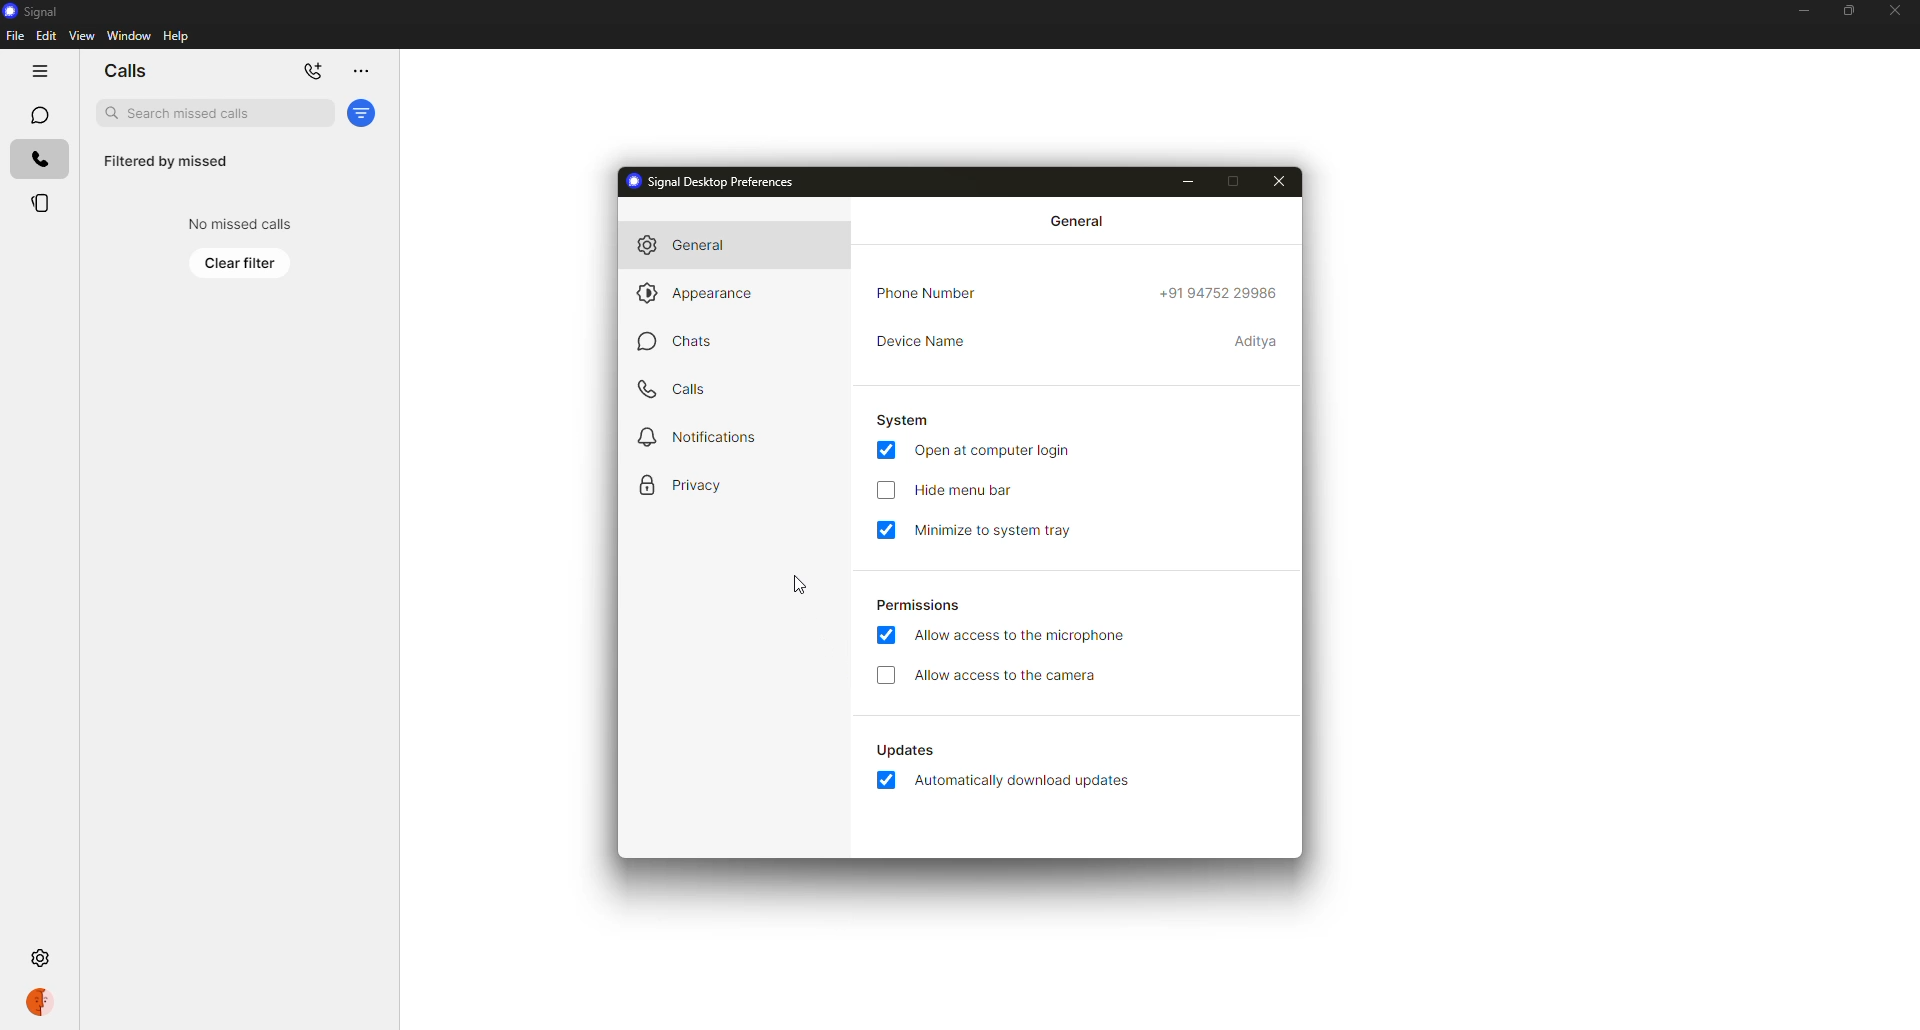  What do you see at coordinates (36, 71) in the screenshot?
I see `hide tabs` at bounding box center [36, 71].